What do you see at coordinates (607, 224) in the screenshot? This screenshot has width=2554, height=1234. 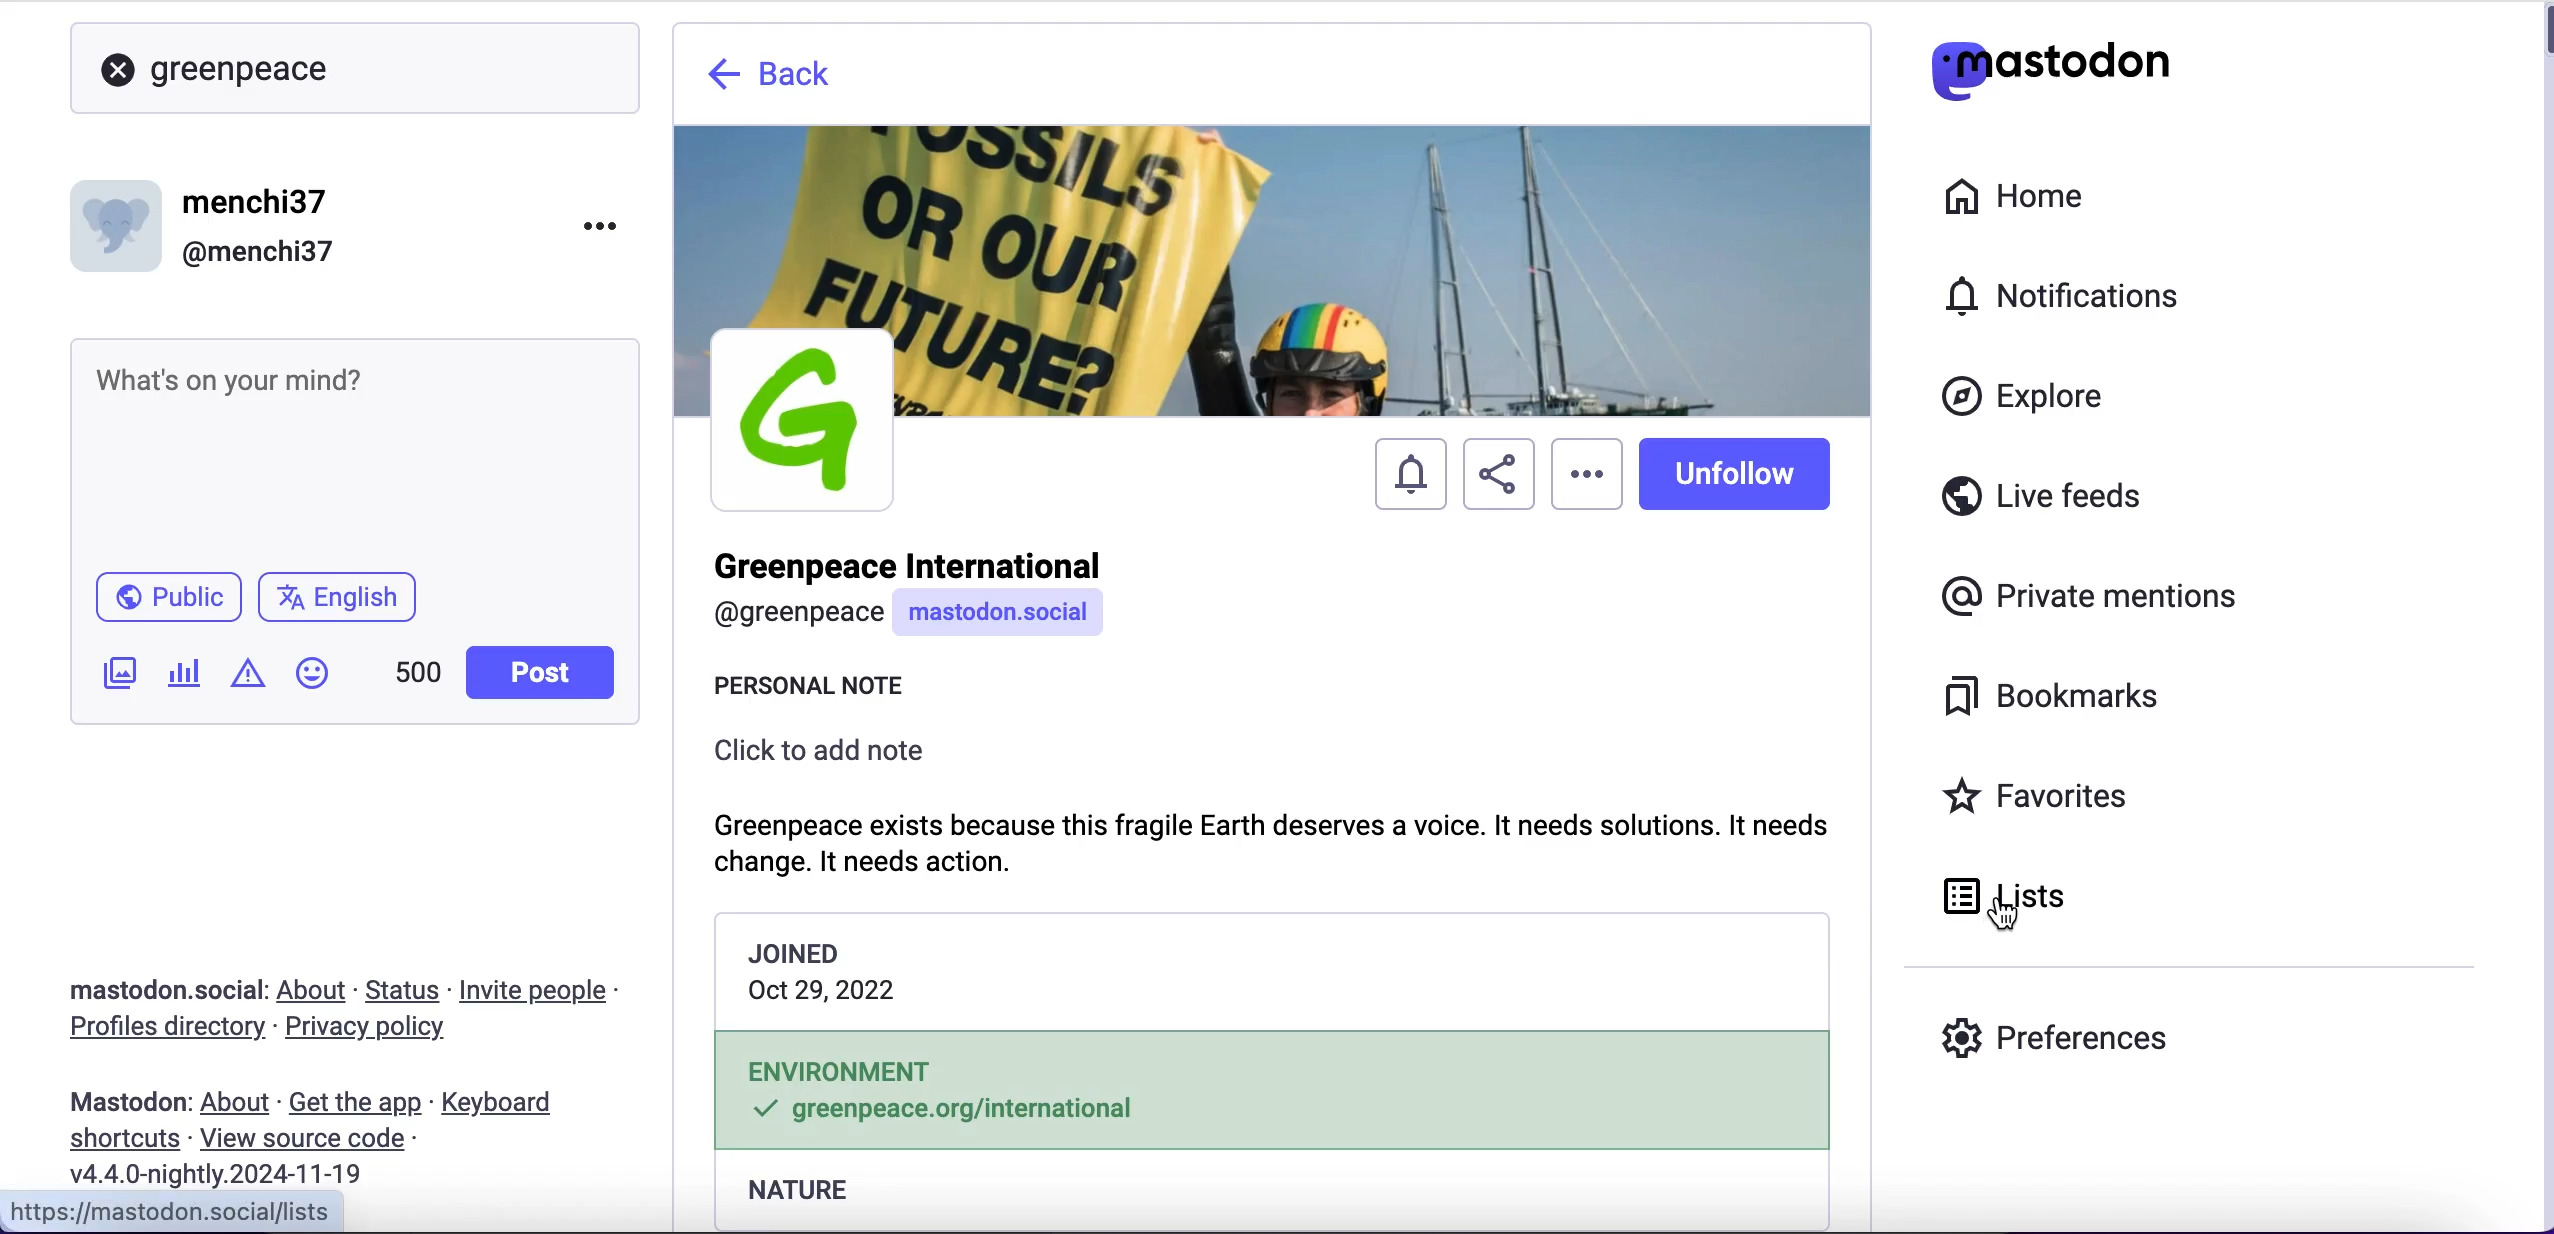 I see `menu options` at bounding box center [607, 224].